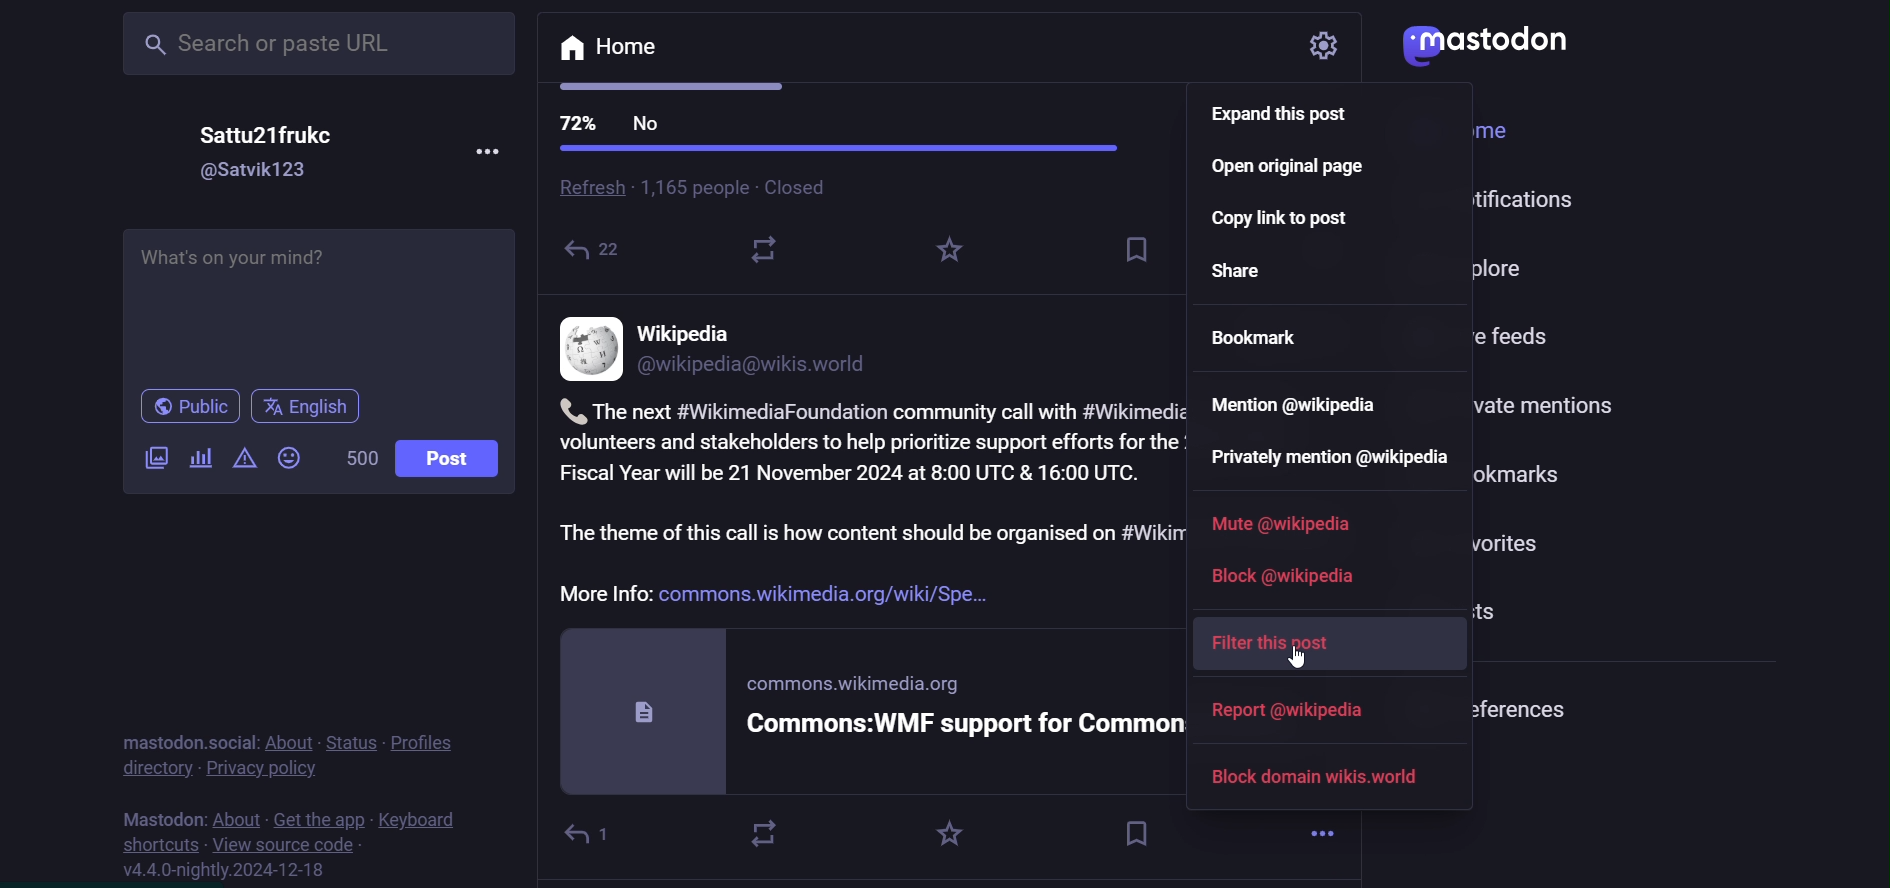  What do you see at coordinates (644, 710) in the screenshot?
I see `document logo` at bounding box center [644, 710].